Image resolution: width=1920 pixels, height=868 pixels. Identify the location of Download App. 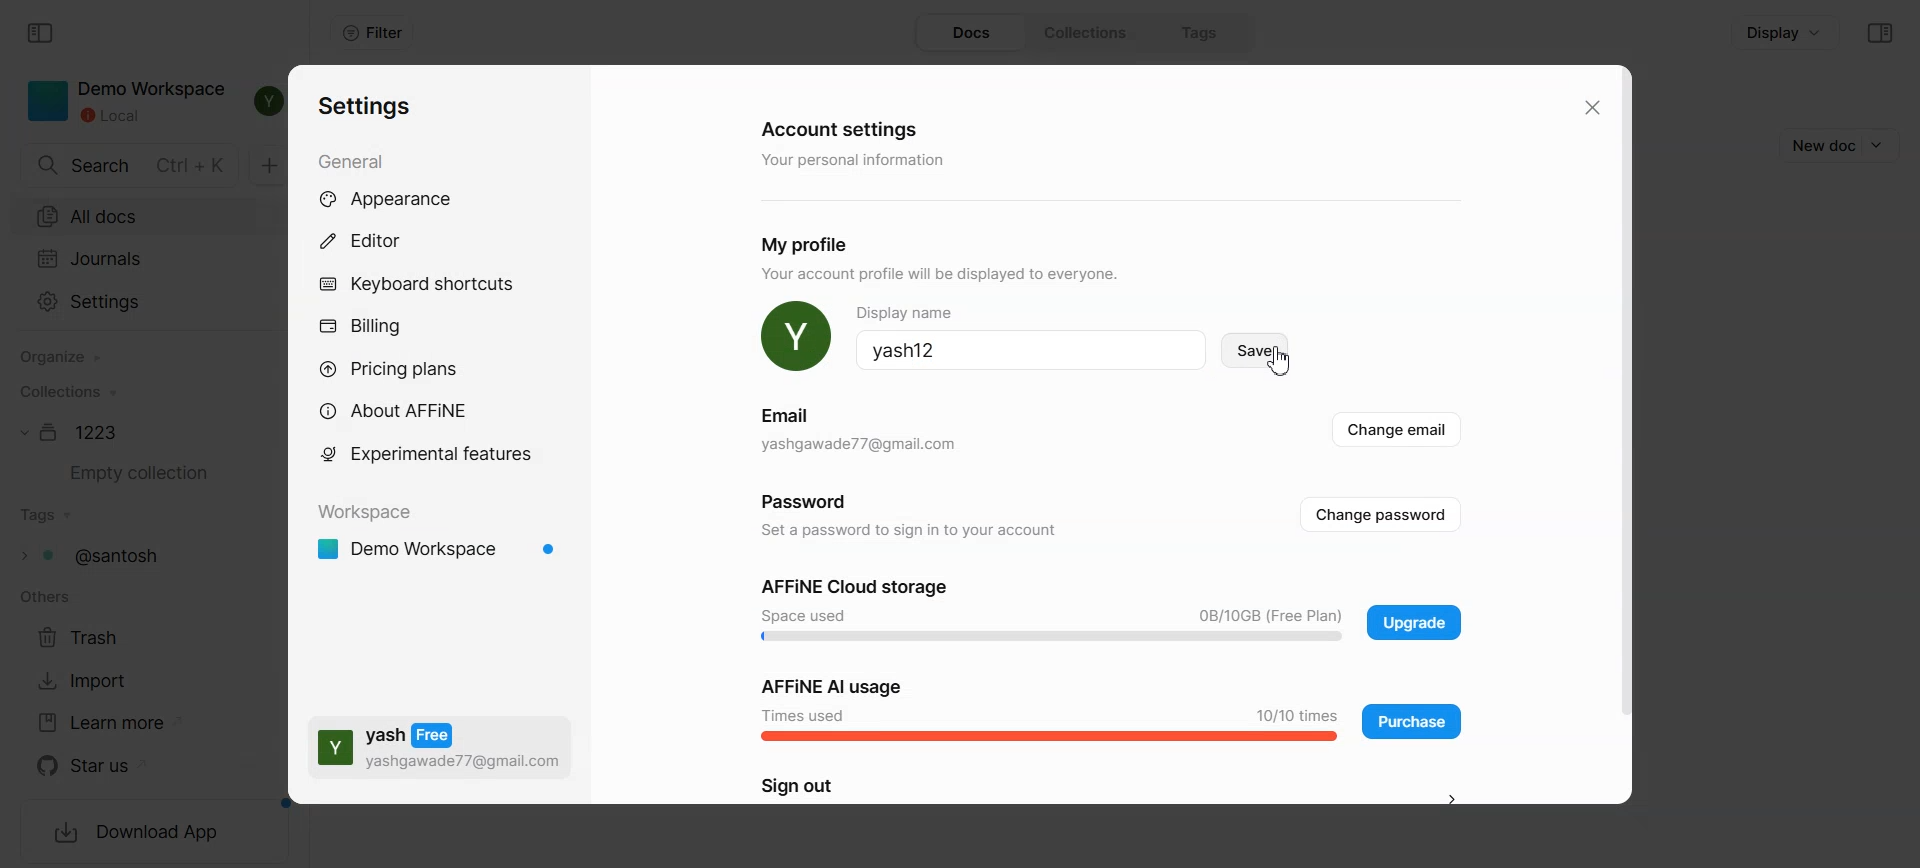
(138, 834).